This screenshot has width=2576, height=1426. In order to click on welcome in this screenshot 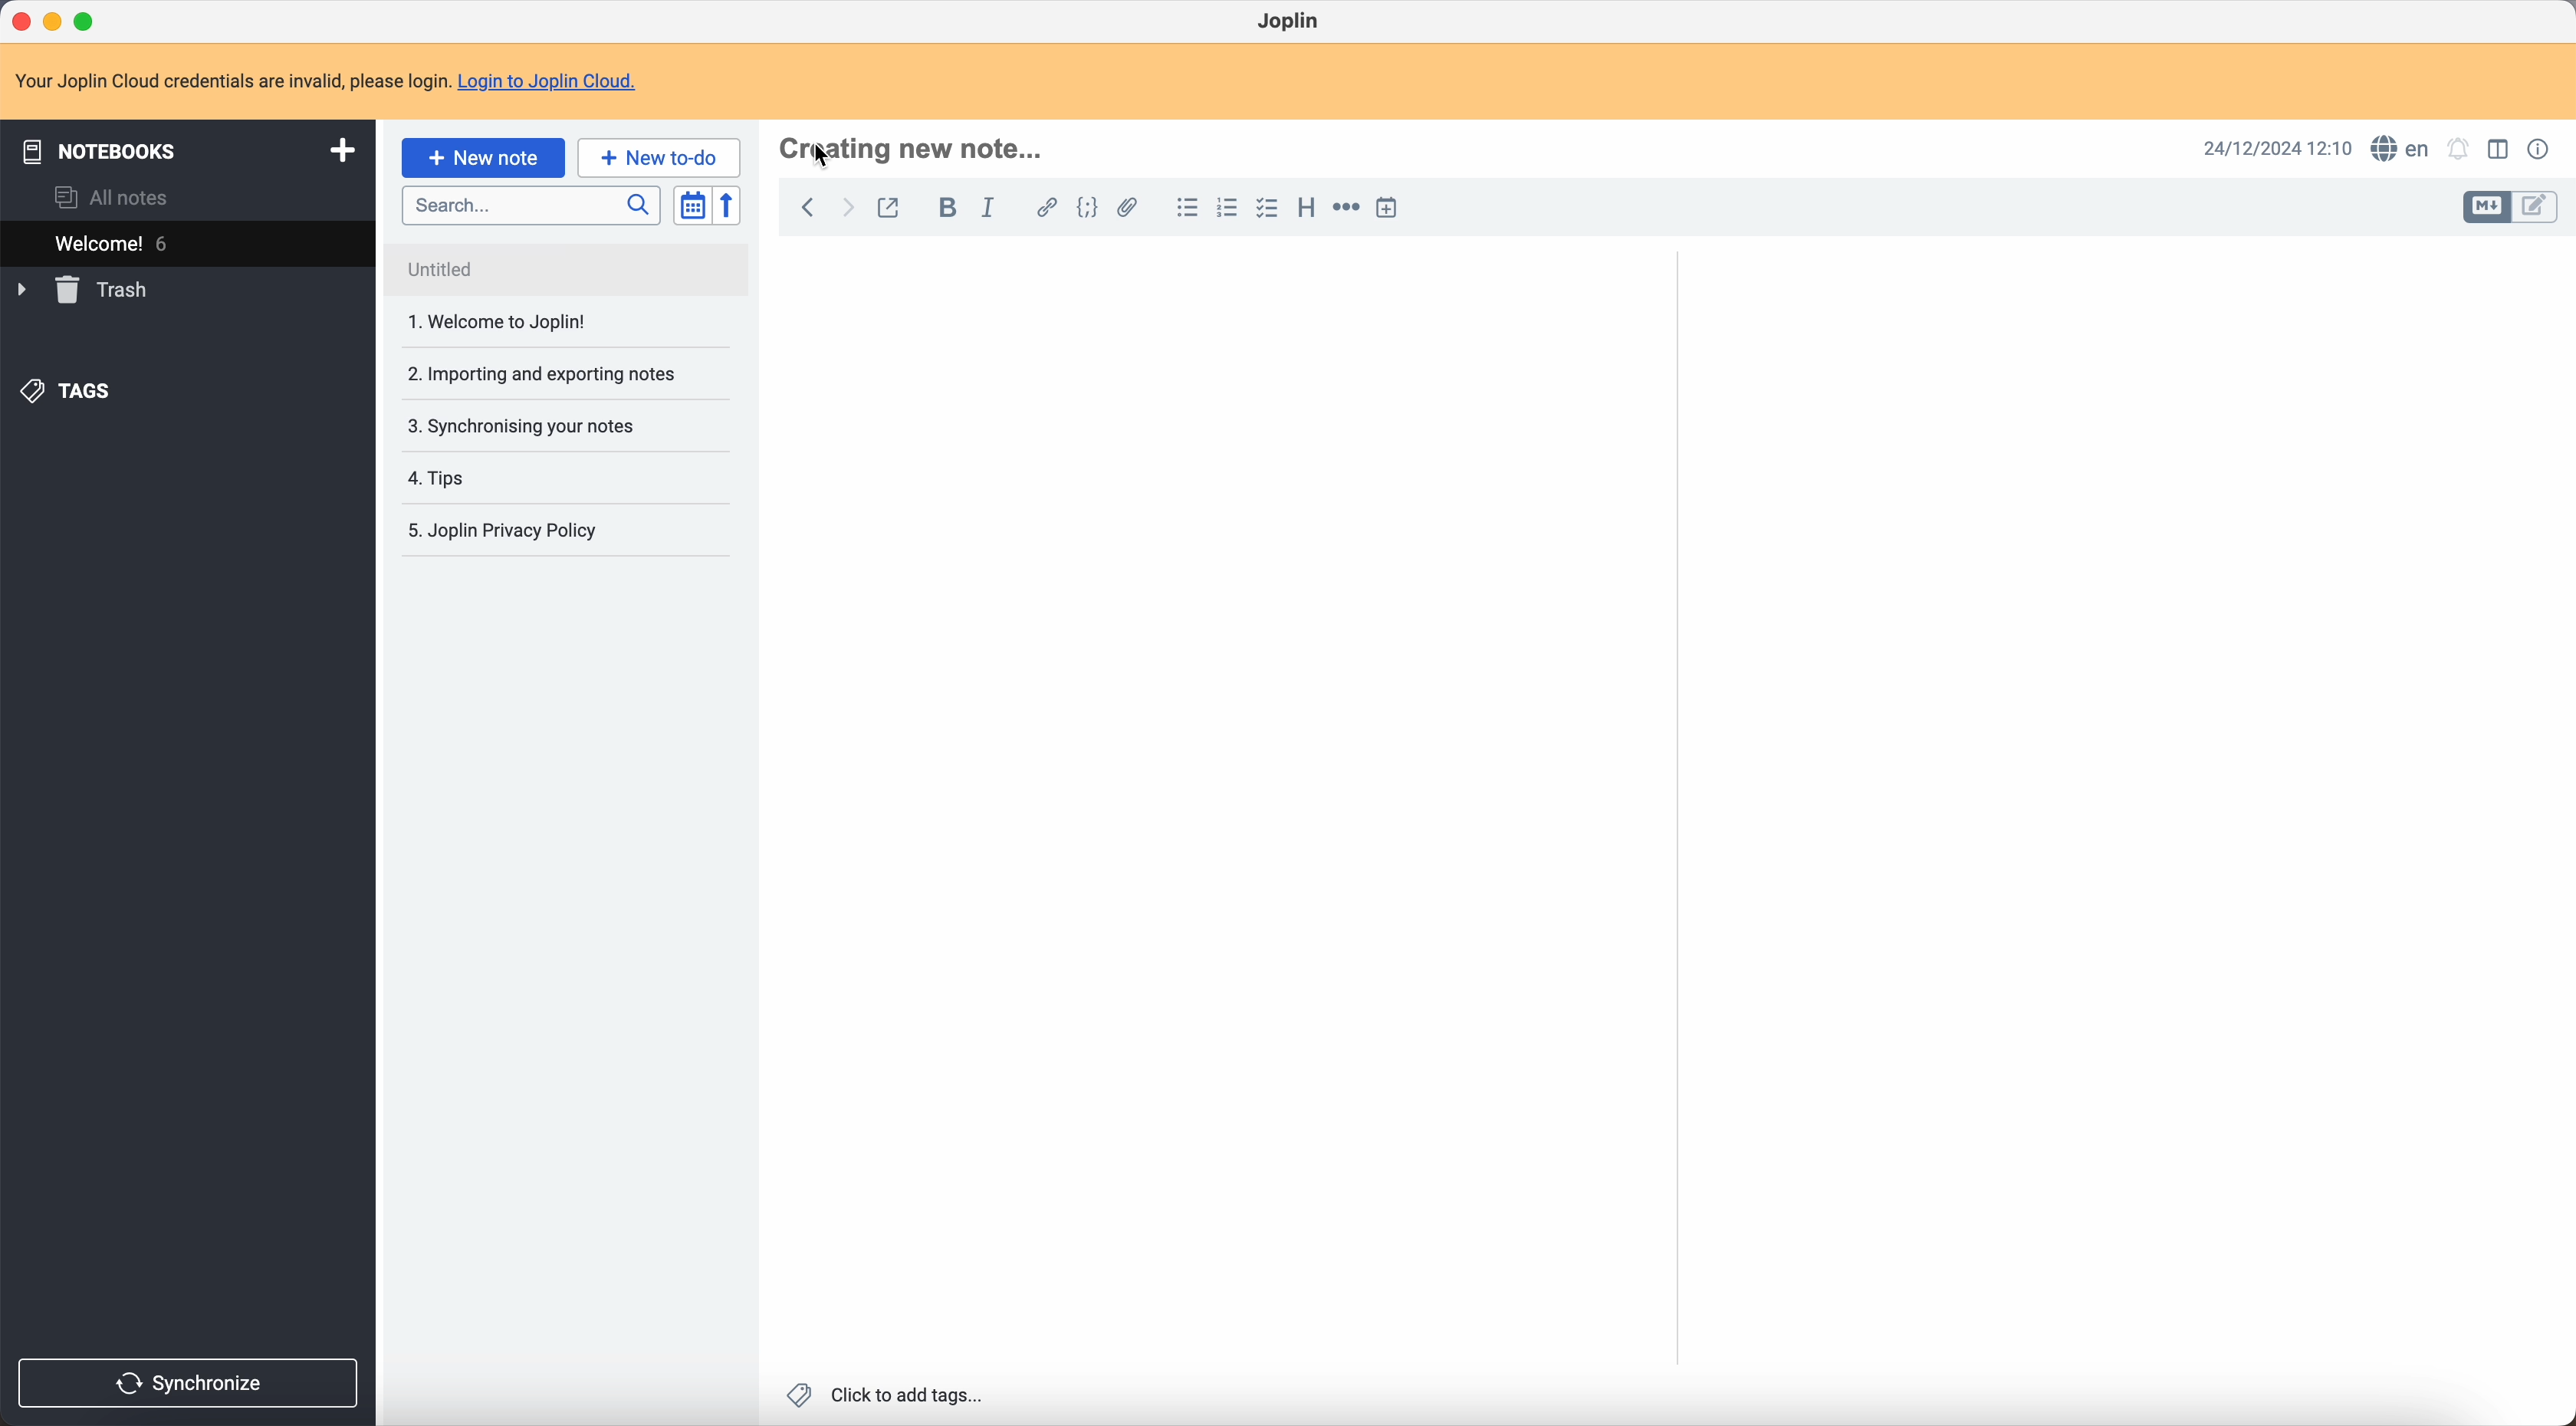, I will do `click(187, 241)`.